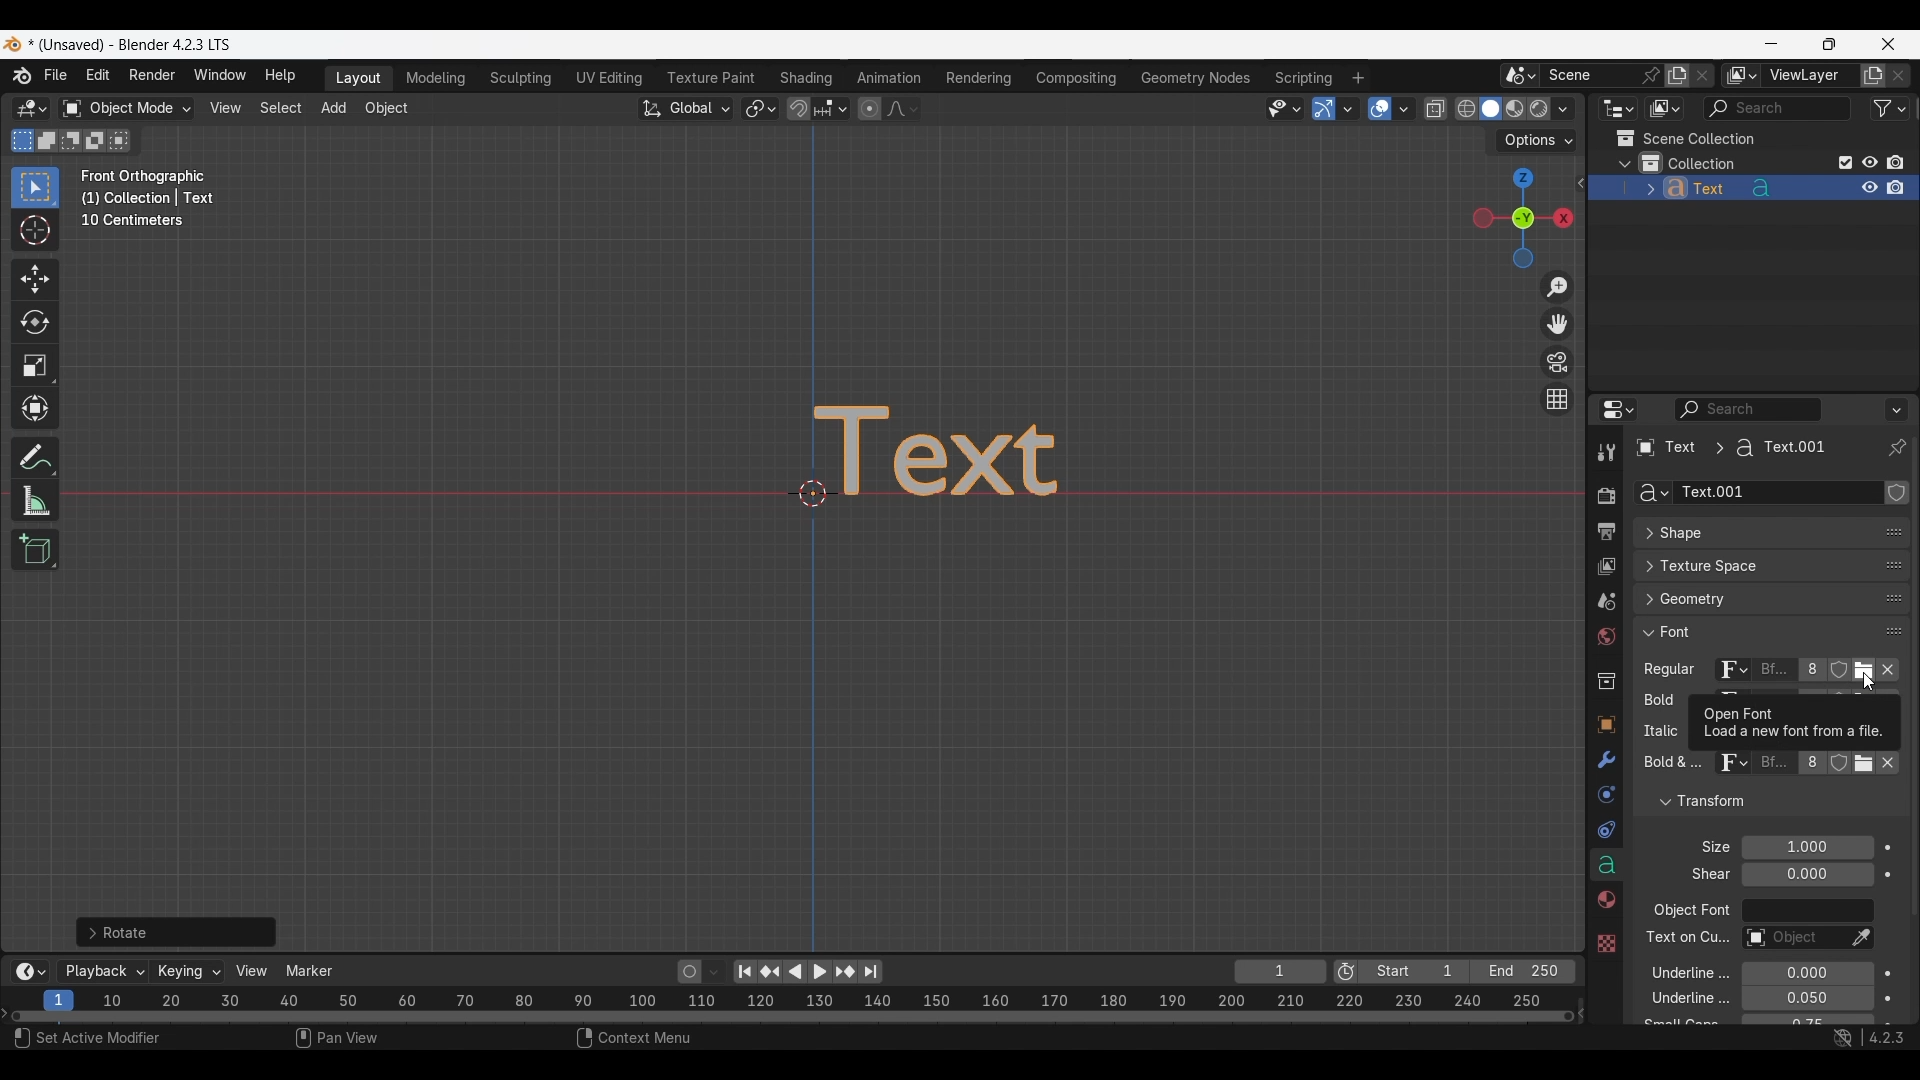 The height and width of the screenshot is (1080, 1920). What do you see at coordinates (36, 366) in the screenshot?
I see `Scale` at bounding box center [36, 366].